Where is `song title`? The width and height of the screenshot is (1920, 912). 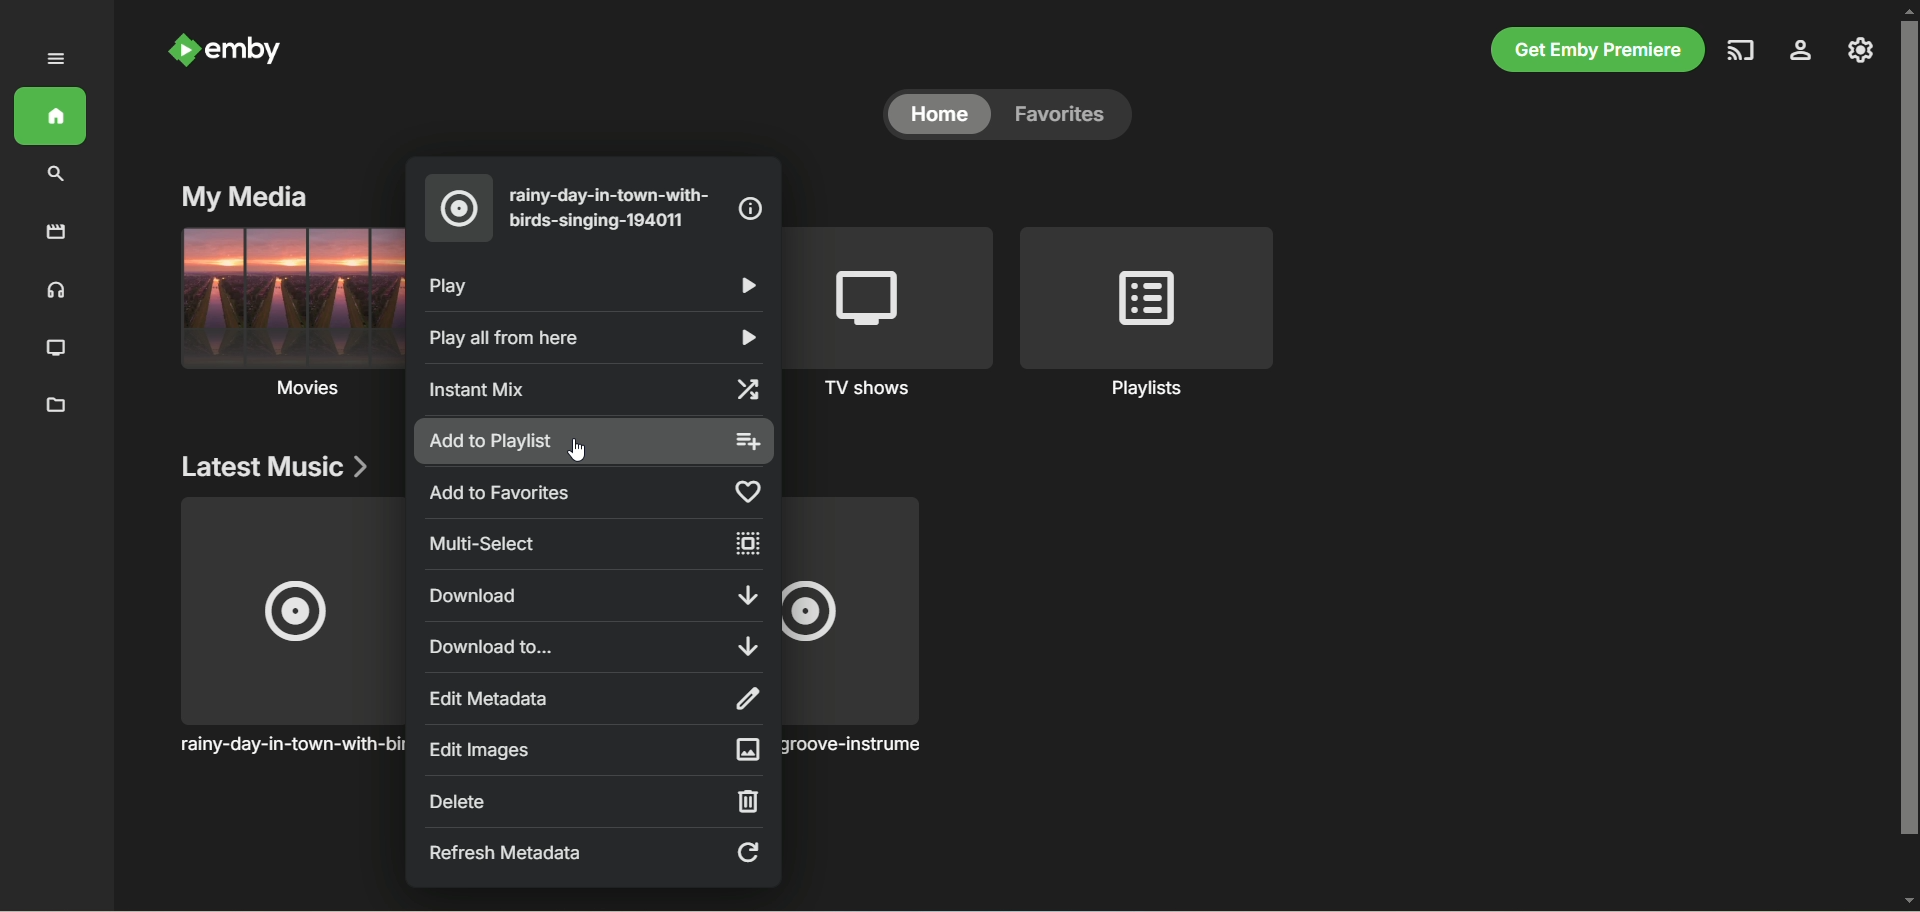
song title is located at coordinates (610, 208).